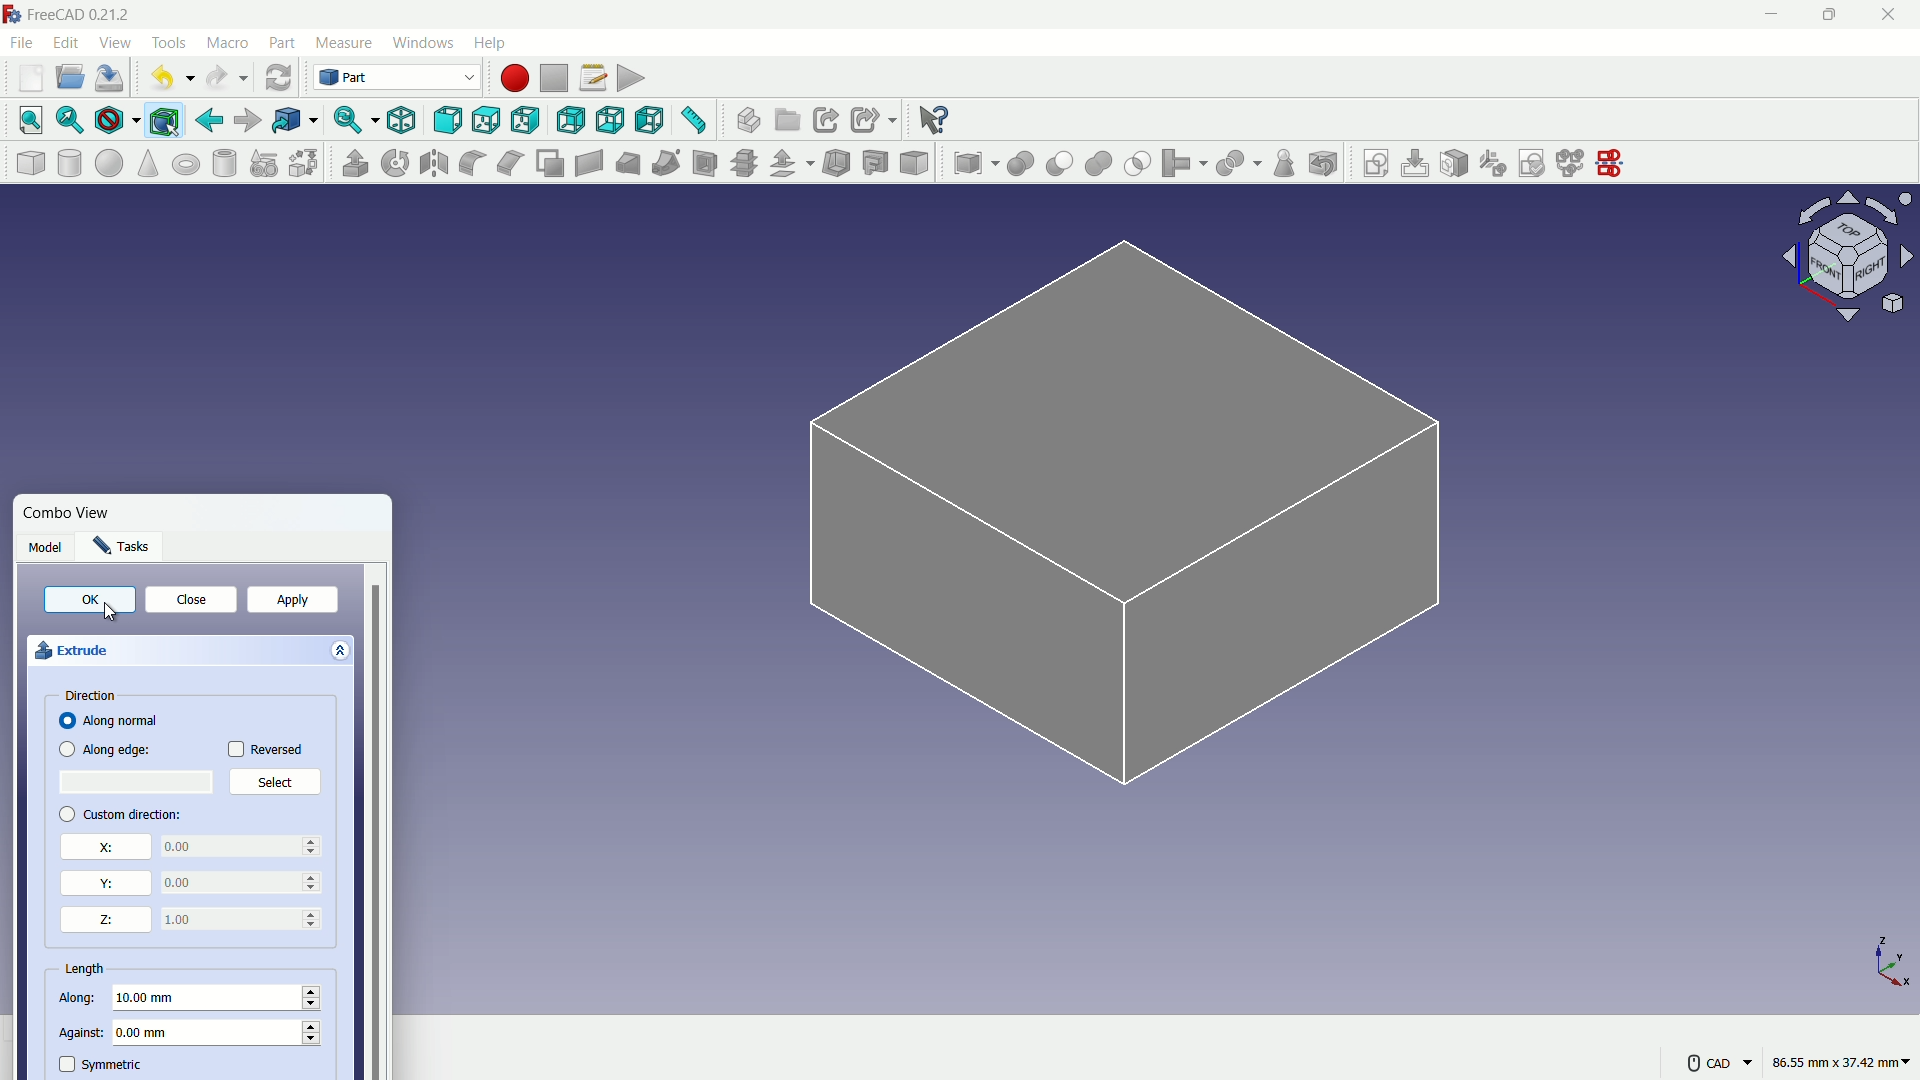 The width and height of the screenshot is (1920, 1080). I want to click on save file, so click(109, 79).